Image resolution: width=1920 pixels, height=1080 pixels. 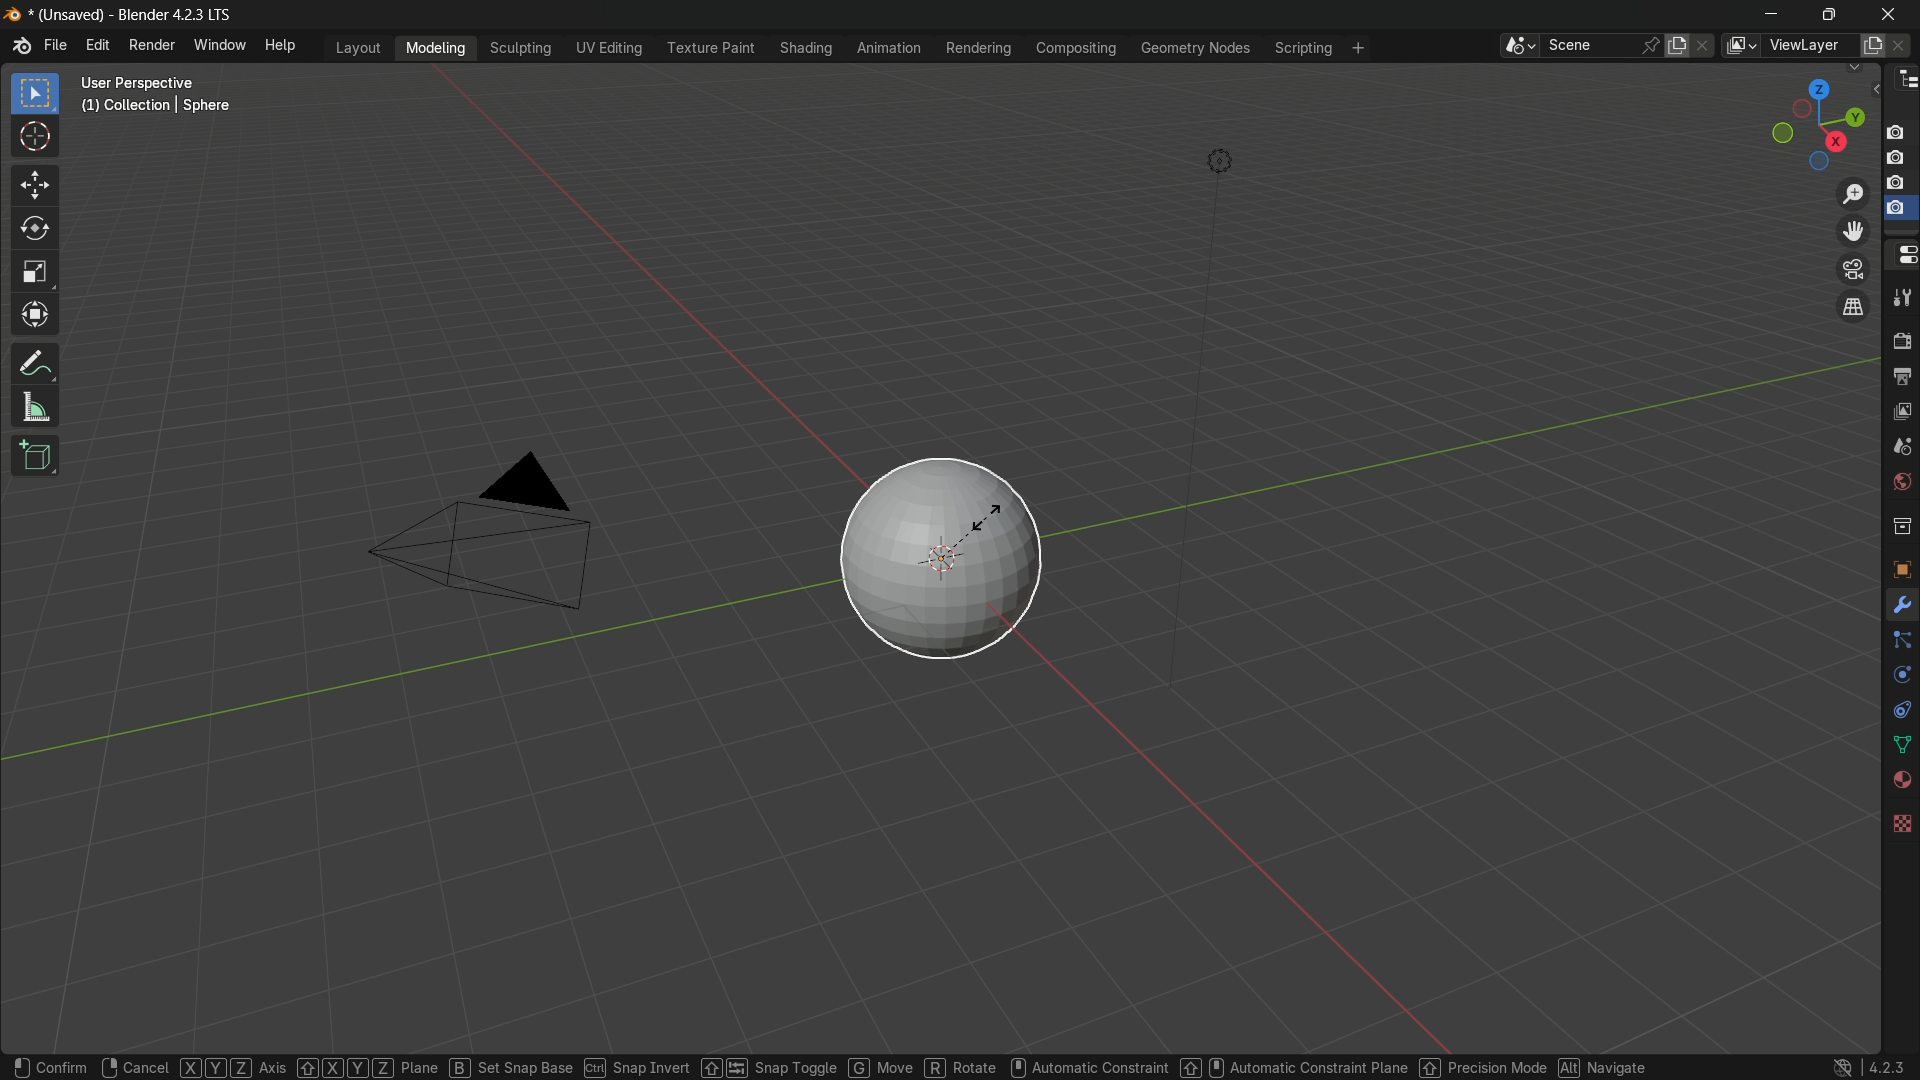 I want to click on constraint, so click(x=1900, y=709).